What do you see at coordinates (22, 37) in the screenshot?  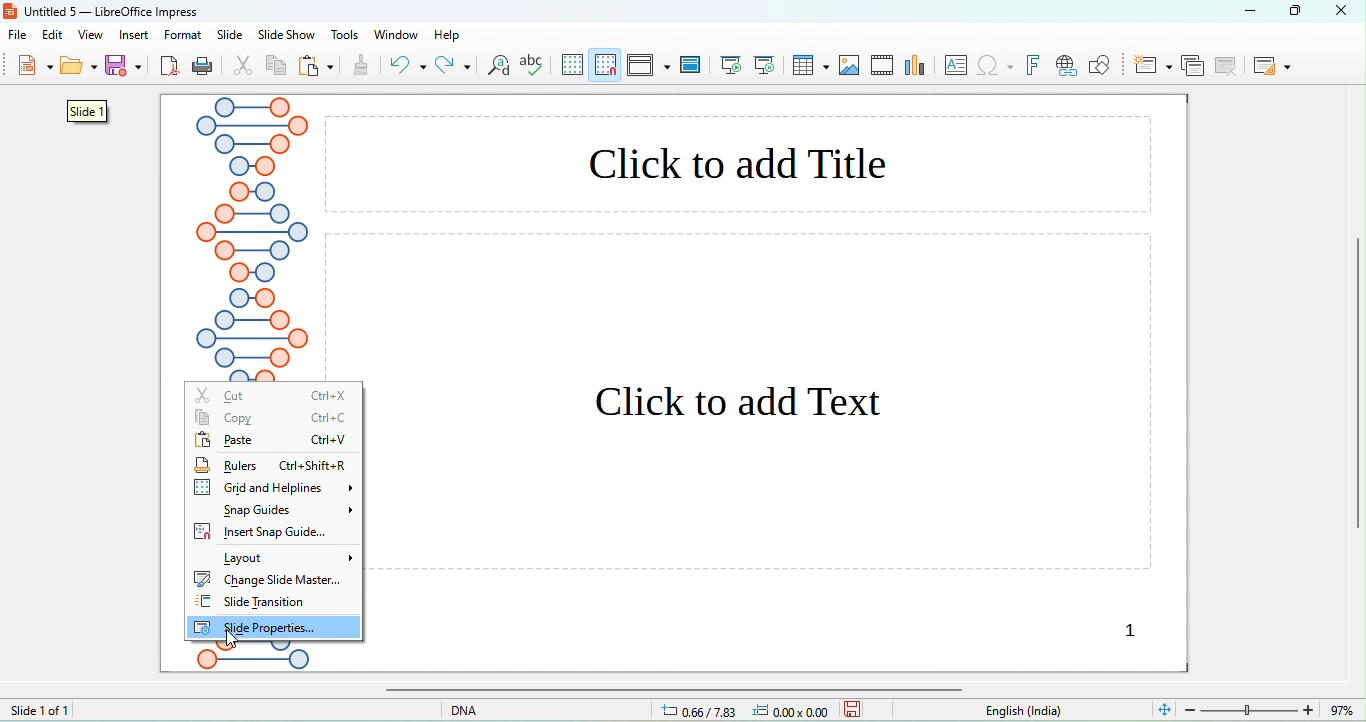 I see `file` at bounding box center [22, 37].